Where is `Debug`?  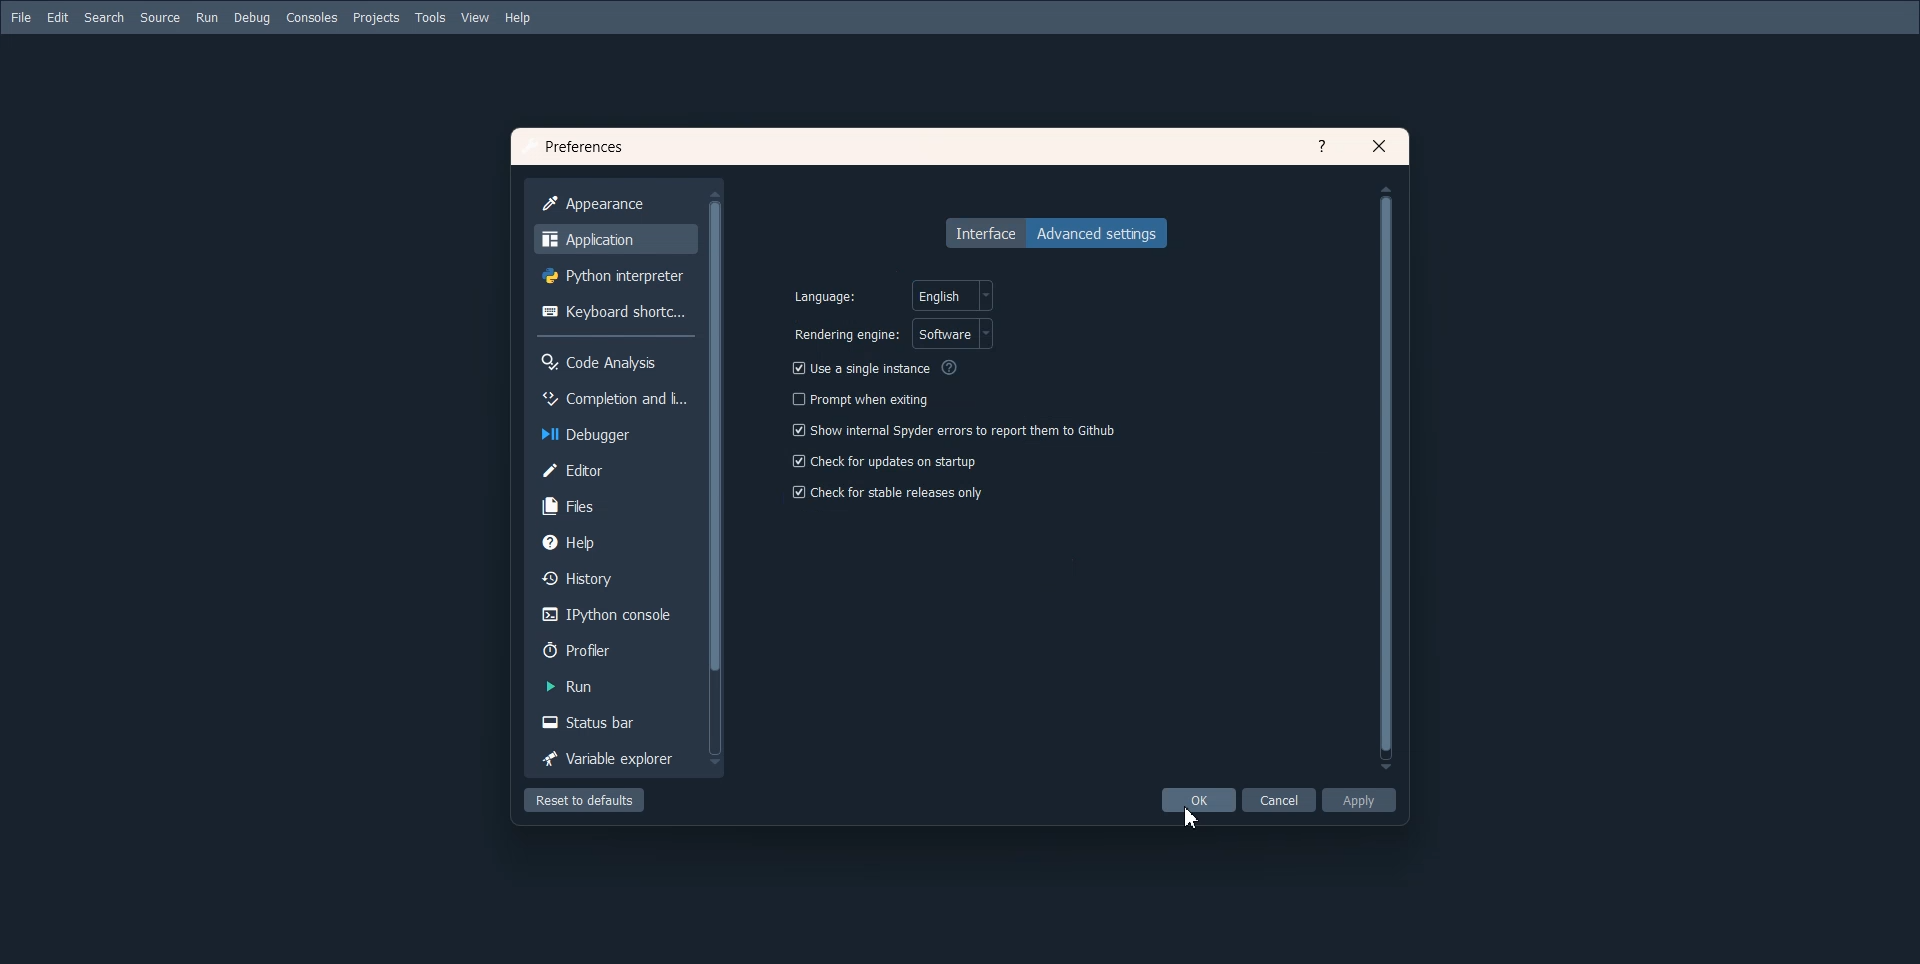 Debug is located at coordinates (252, 19).